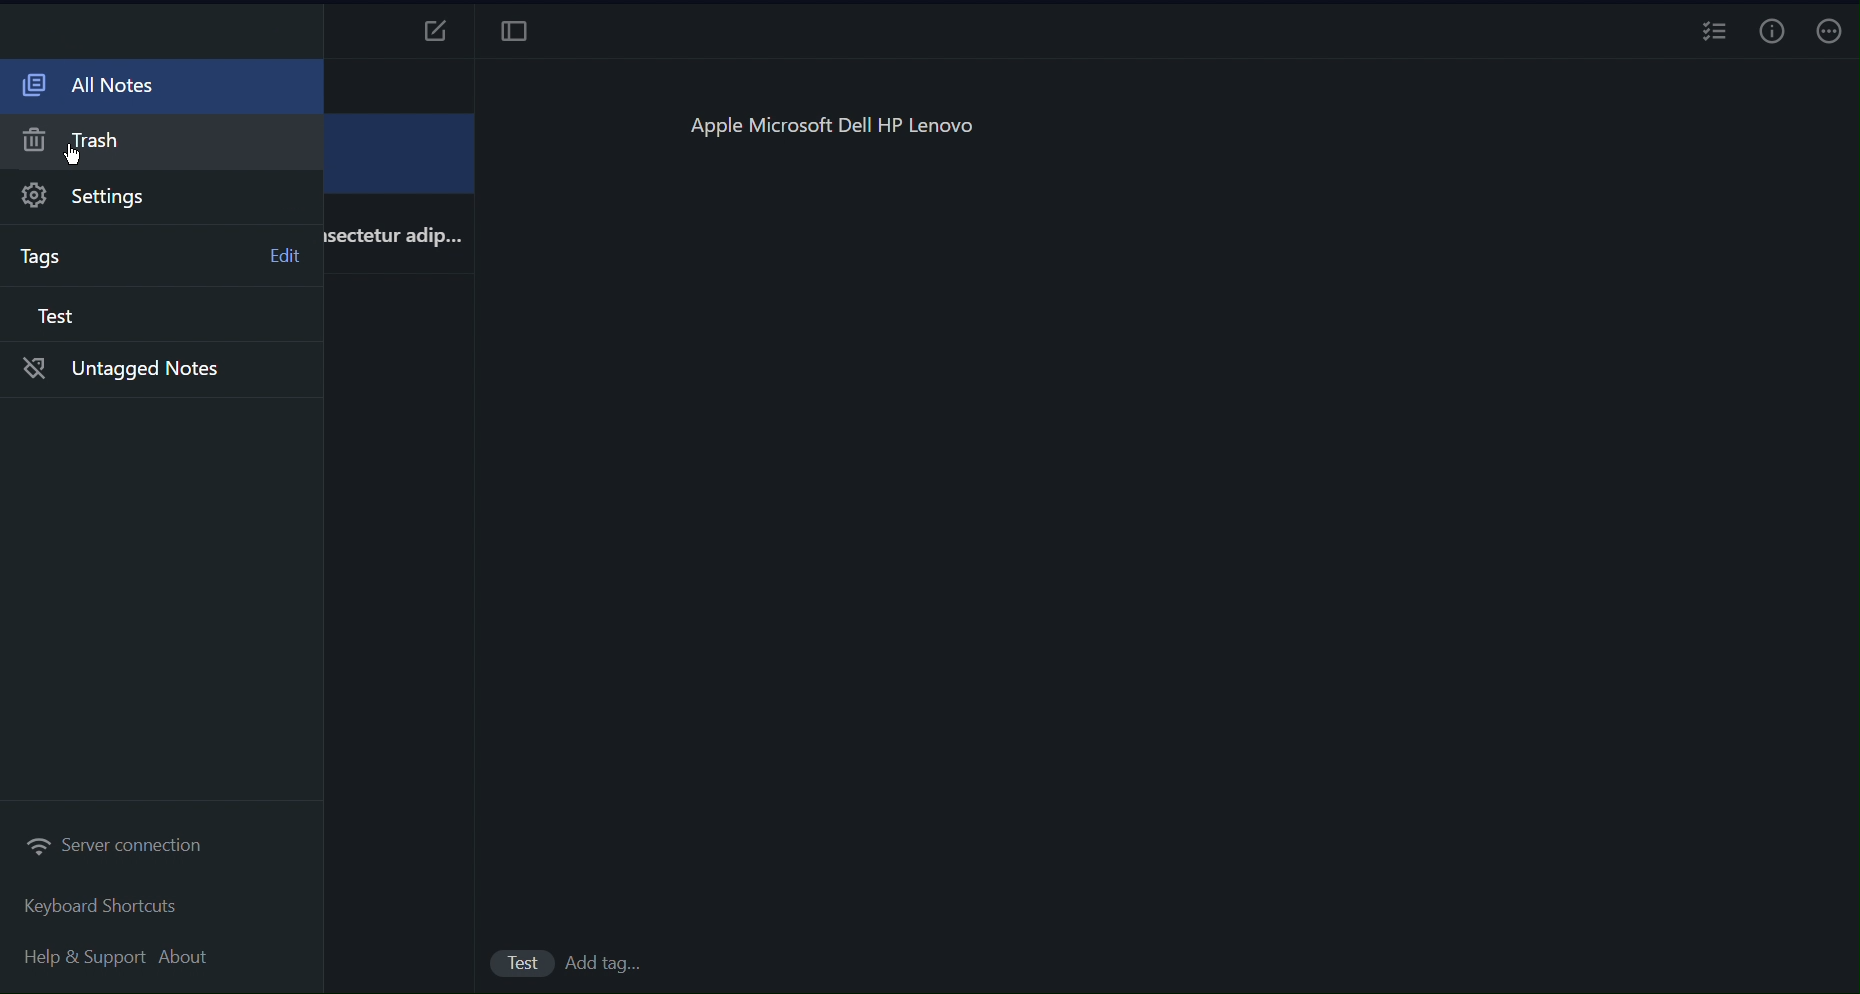 Image resolution: width=1860 pixels, height=994 pixels. Describe the element at coordinates (126, 852) in the screenshot. I see ` Server connection` at that location.